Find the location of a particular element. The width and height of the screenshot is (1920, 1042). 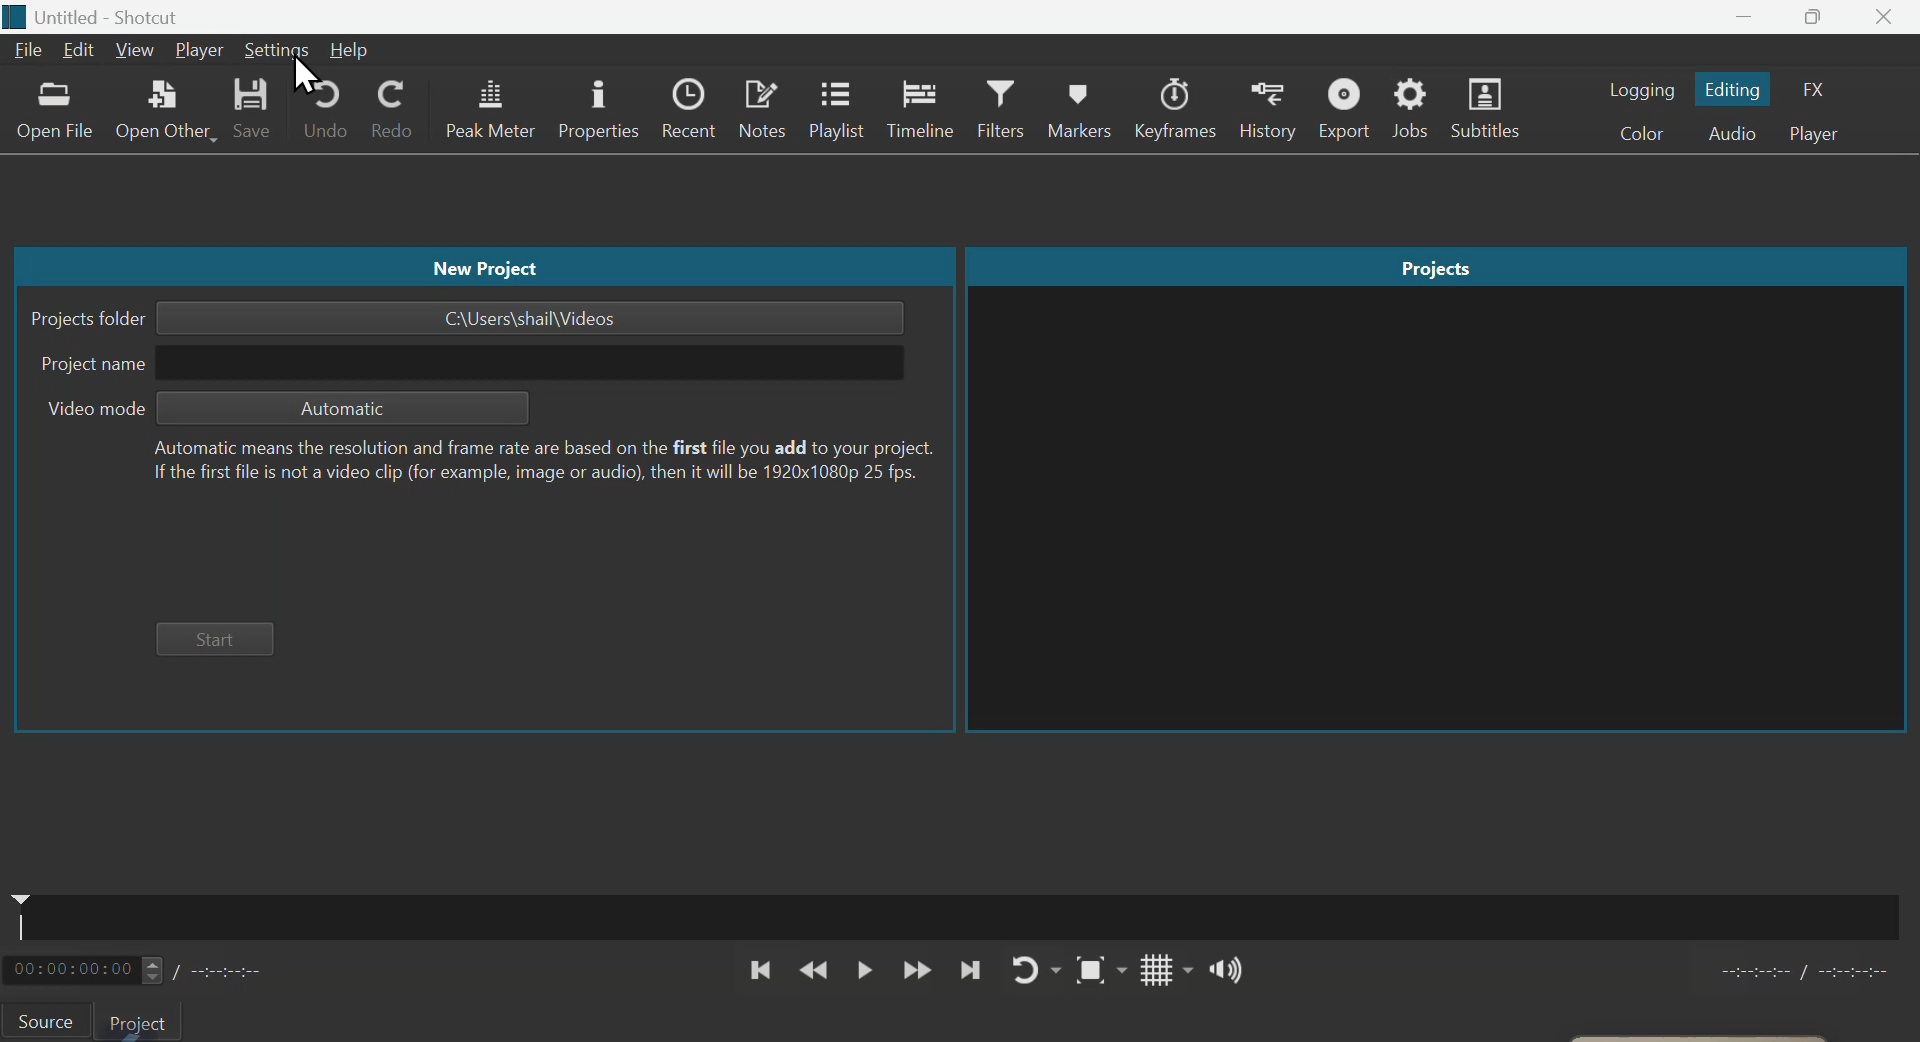

Subtitles is located at coordinates (1492, 109).